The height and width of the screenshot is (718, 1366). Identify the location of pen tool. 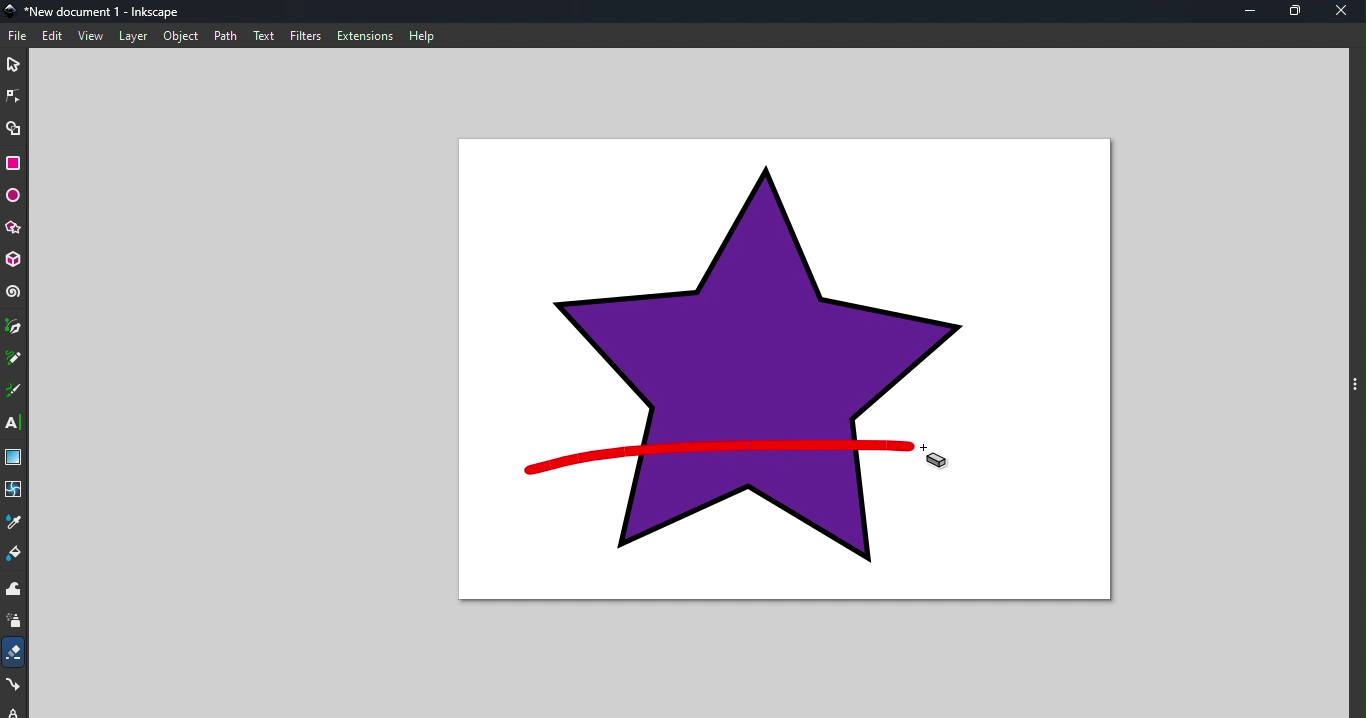
(14, 327).